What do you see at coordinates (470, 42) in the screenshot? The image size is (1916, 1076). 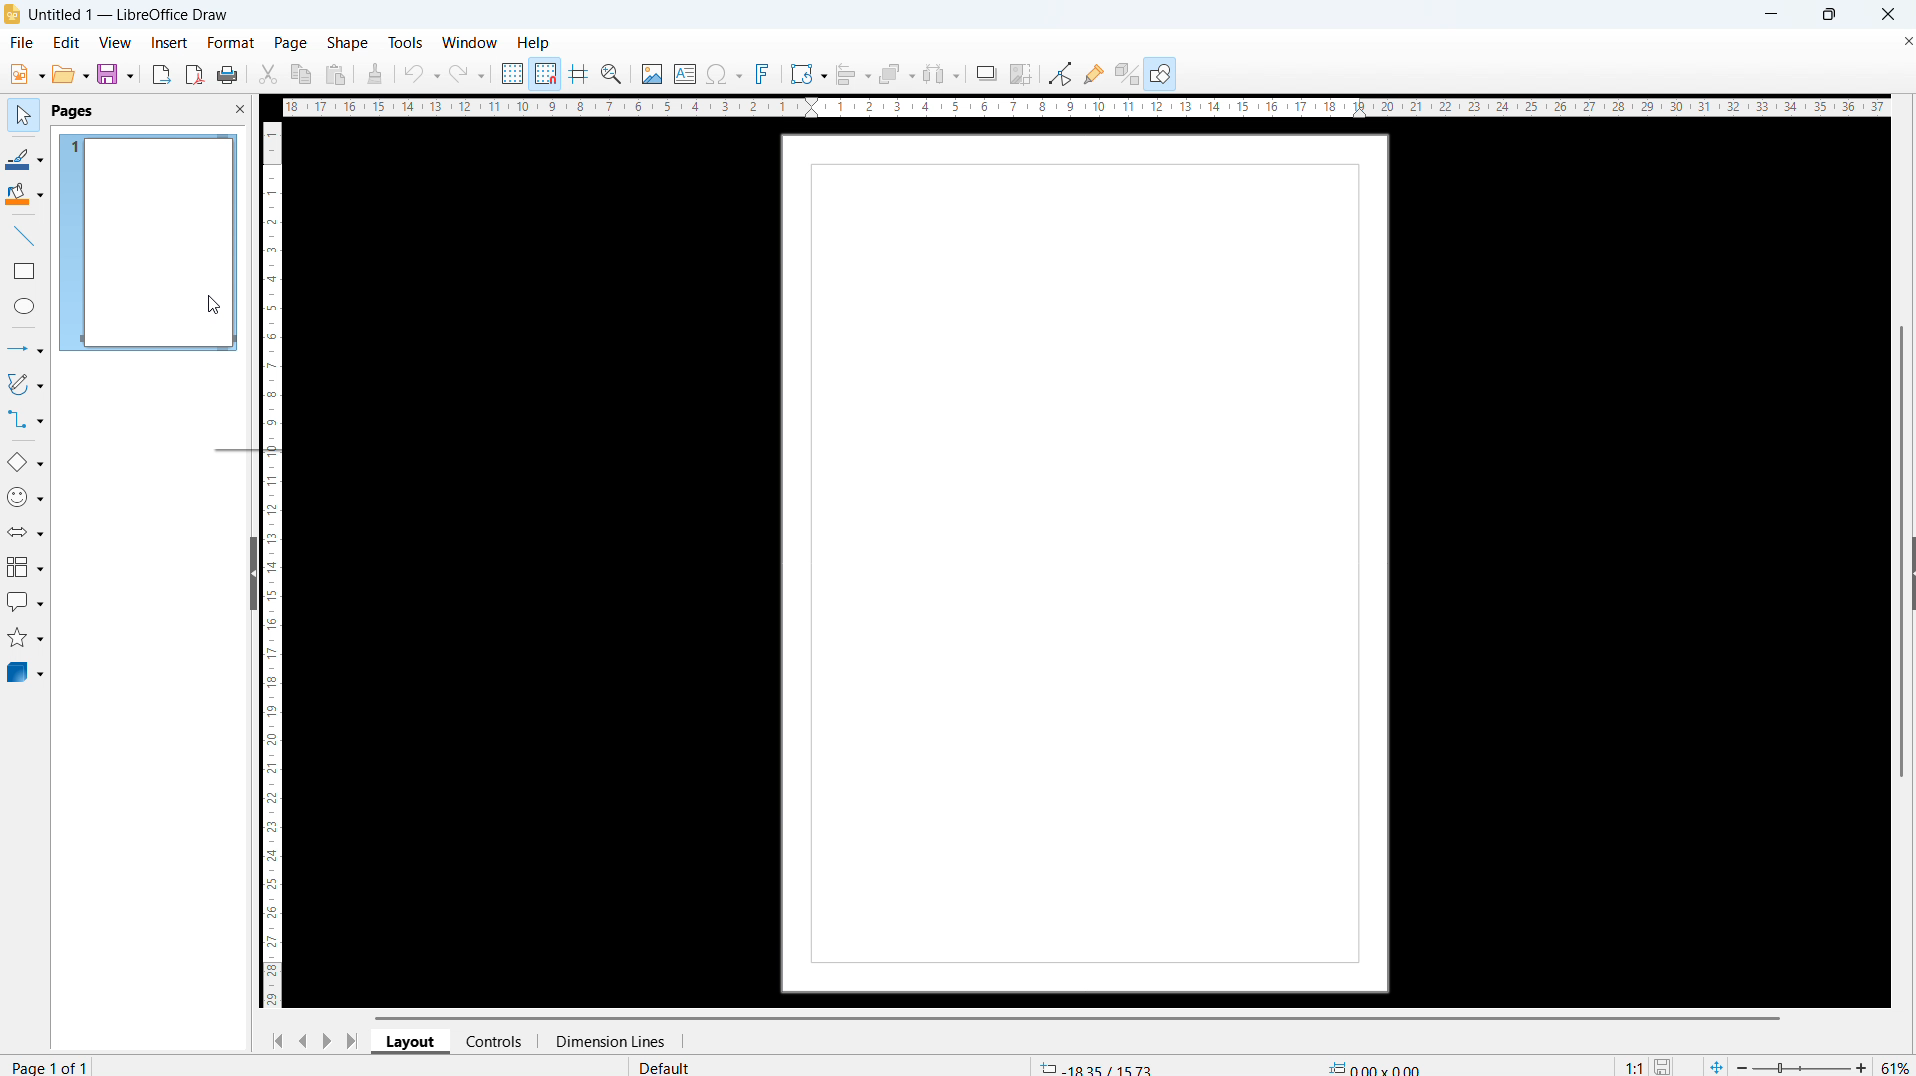 I see `window` at bounding box center [470, 42].